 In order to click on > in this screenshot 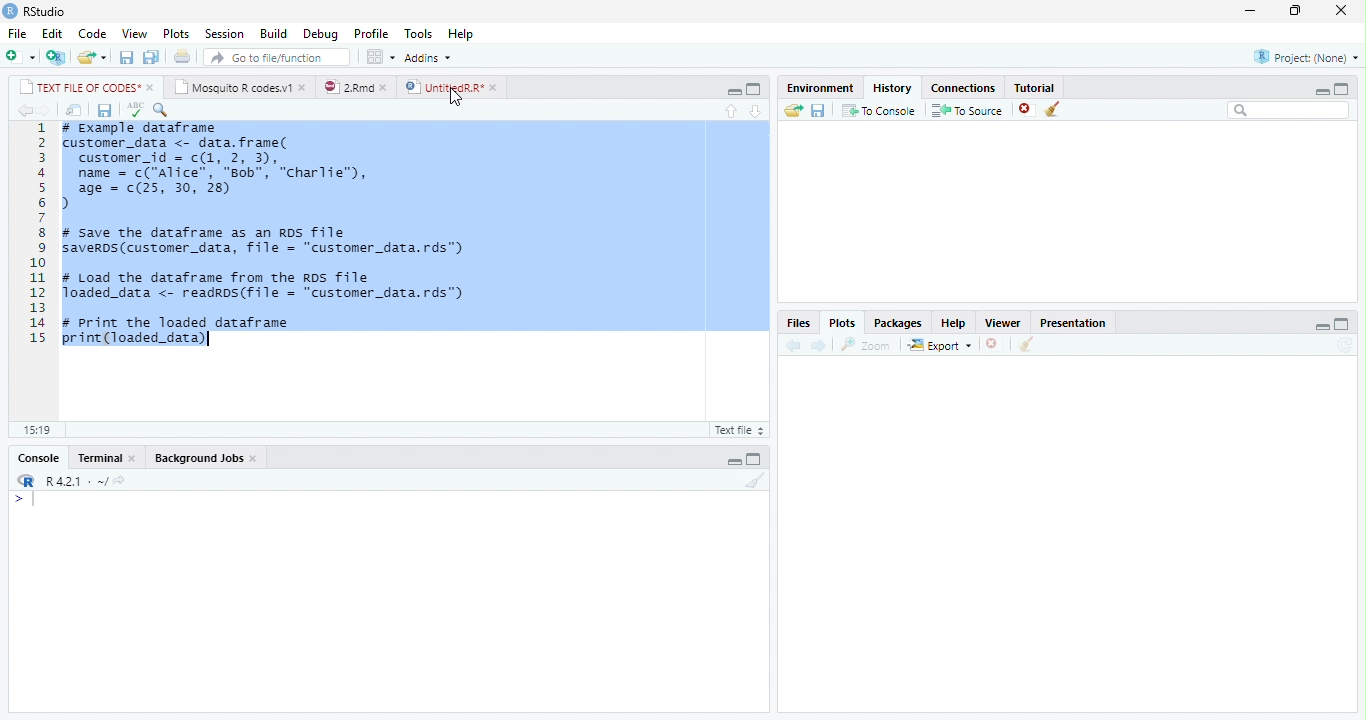, I will do `click(26, 499)`.